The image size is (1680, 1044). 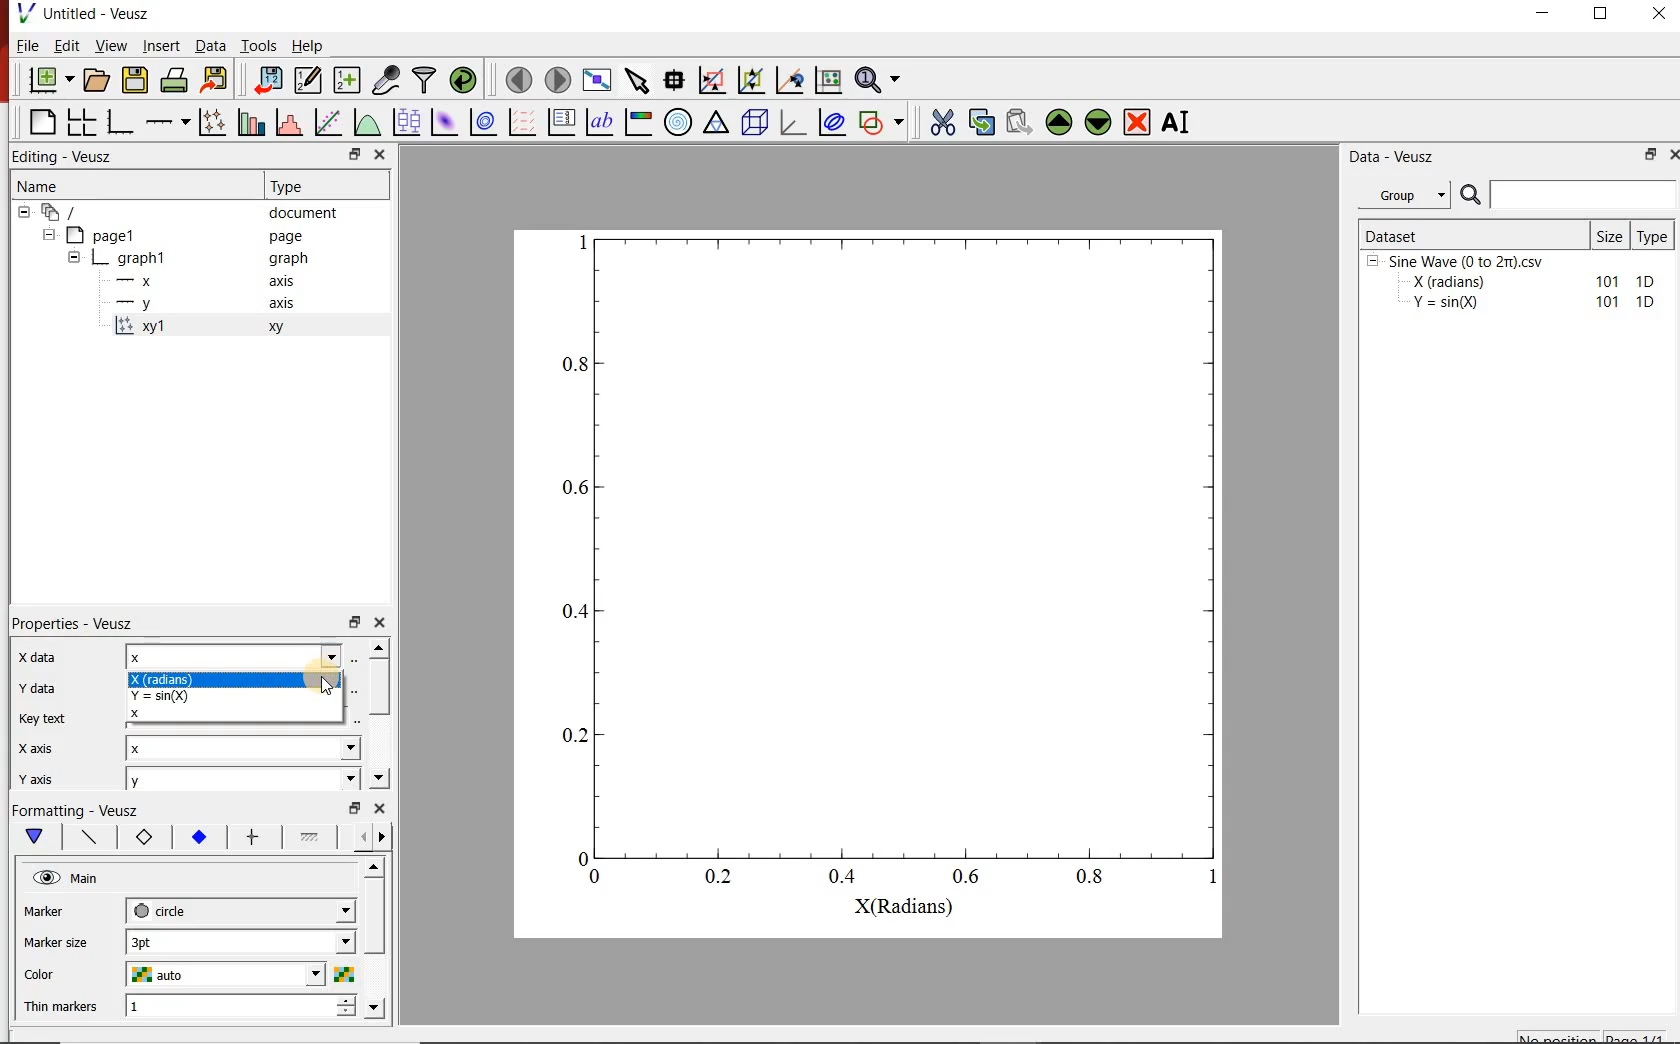 I want to click on open document, so click(x=97, y=80).